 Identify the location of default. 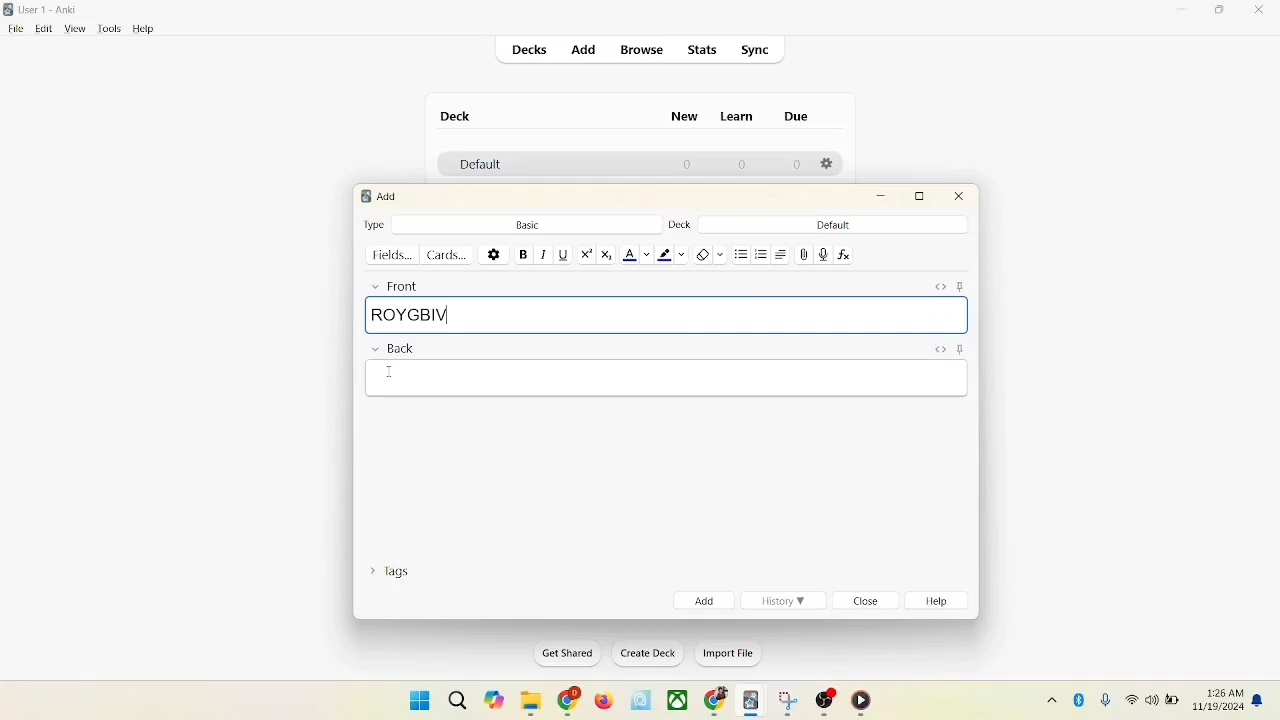
(833, 225).